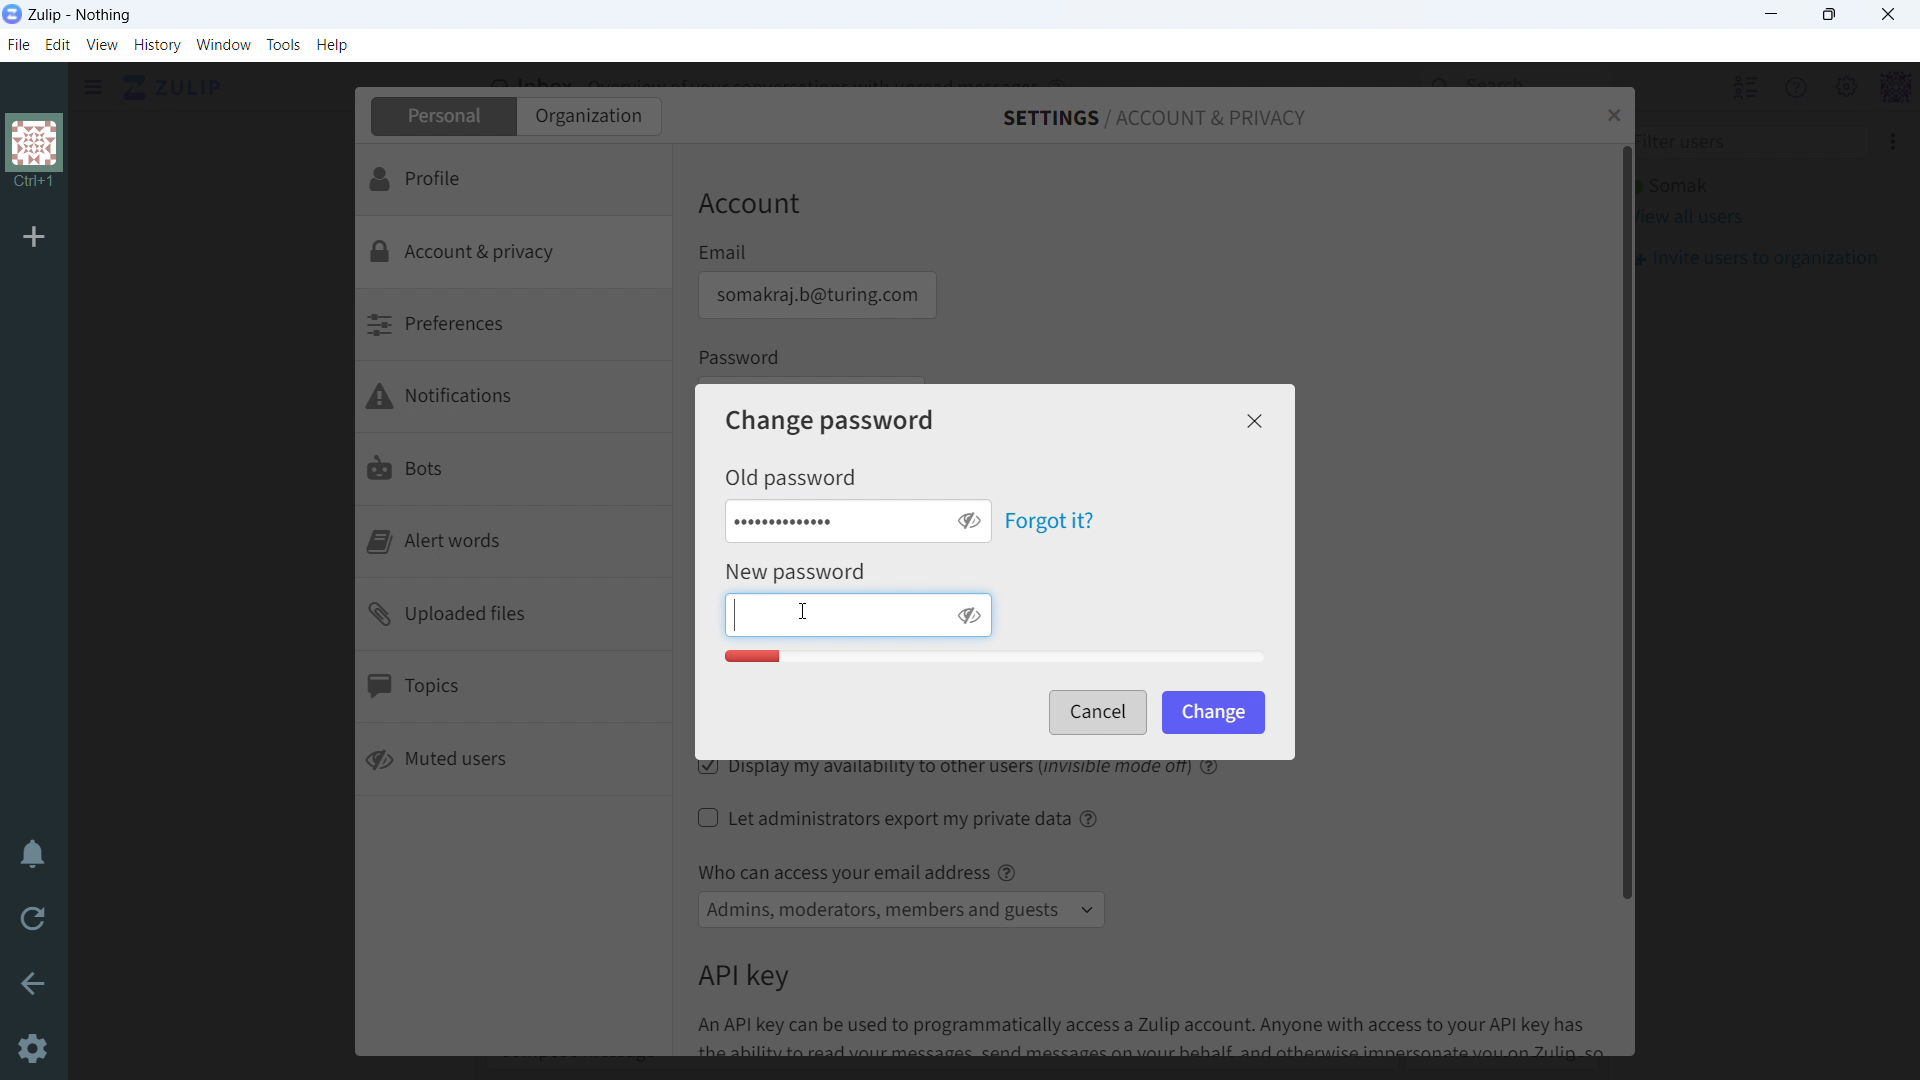  I want to click on New Password, so click(799, 574).